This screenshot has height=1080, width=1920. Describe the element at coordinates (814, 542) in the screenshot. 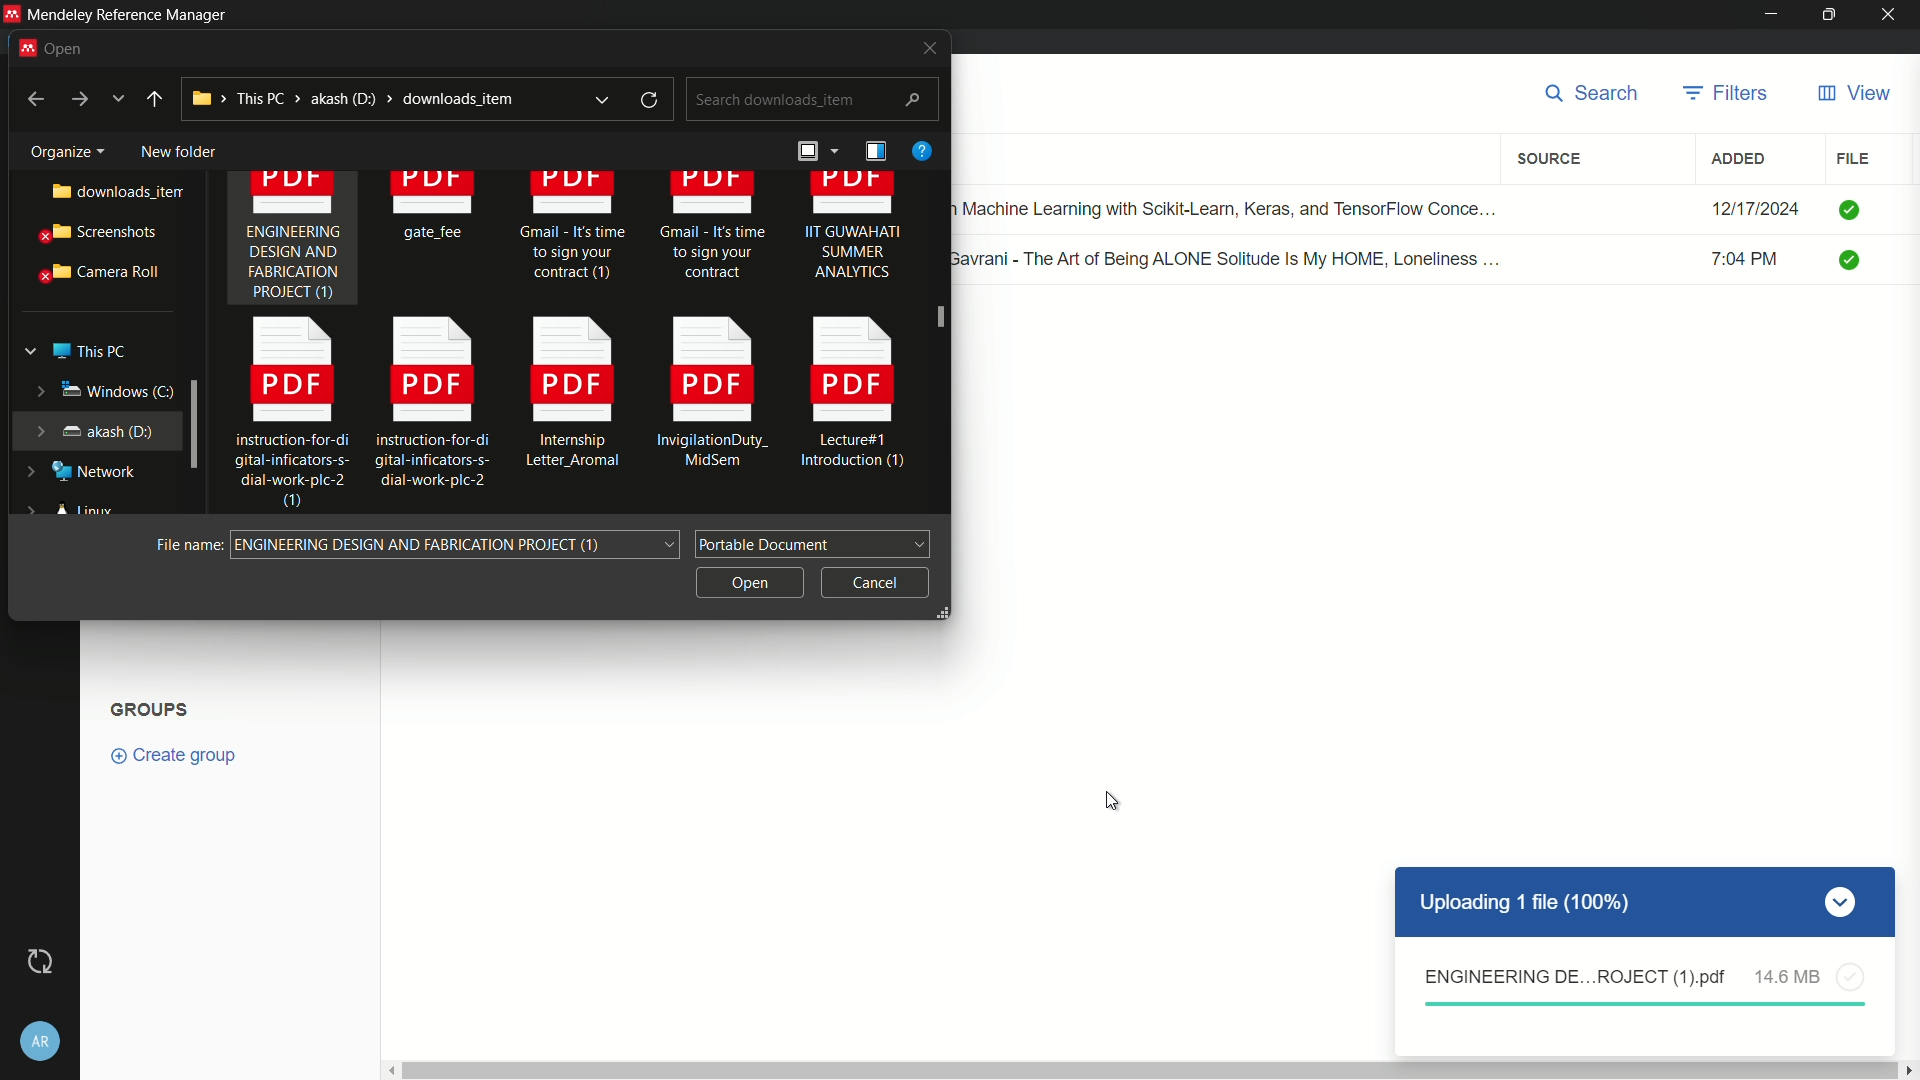

I see `portable document` at that location.